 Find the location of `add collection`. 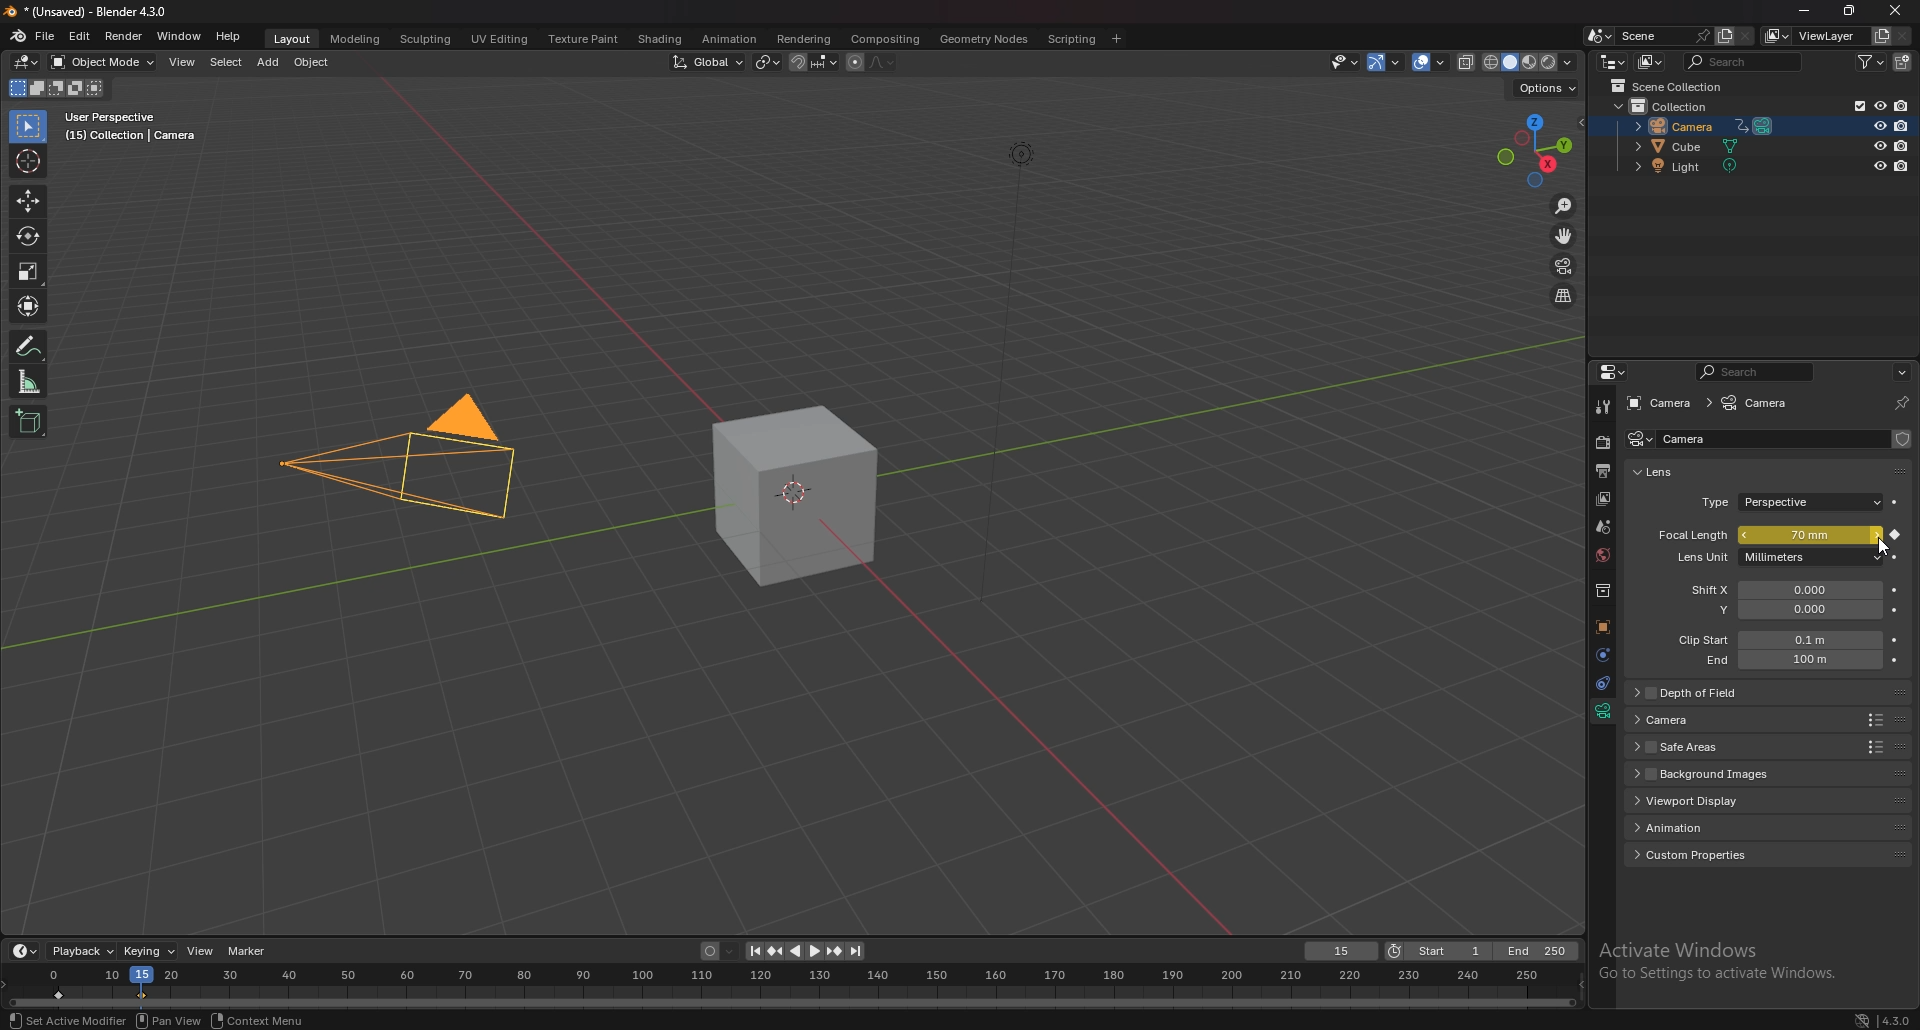

add collection is located at coordinates (1903, 61).